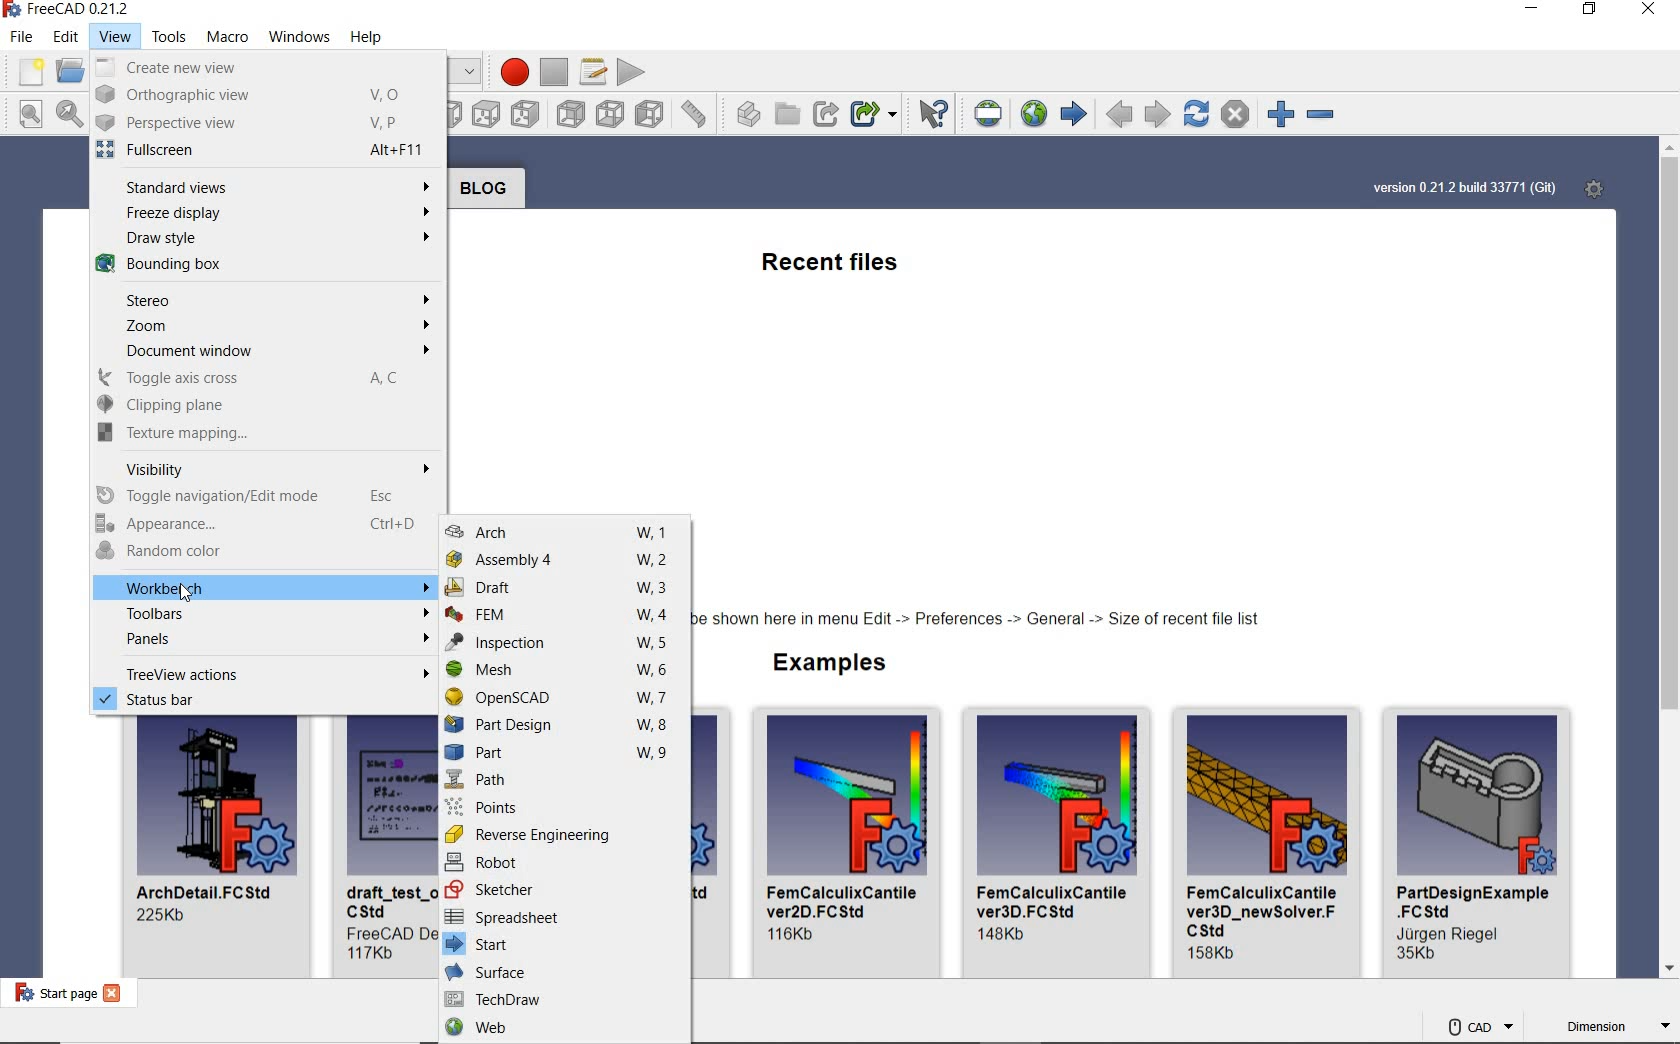 The height and width of the screenshot is (1044, 1680). I want to click on start page, so click(52, 995).